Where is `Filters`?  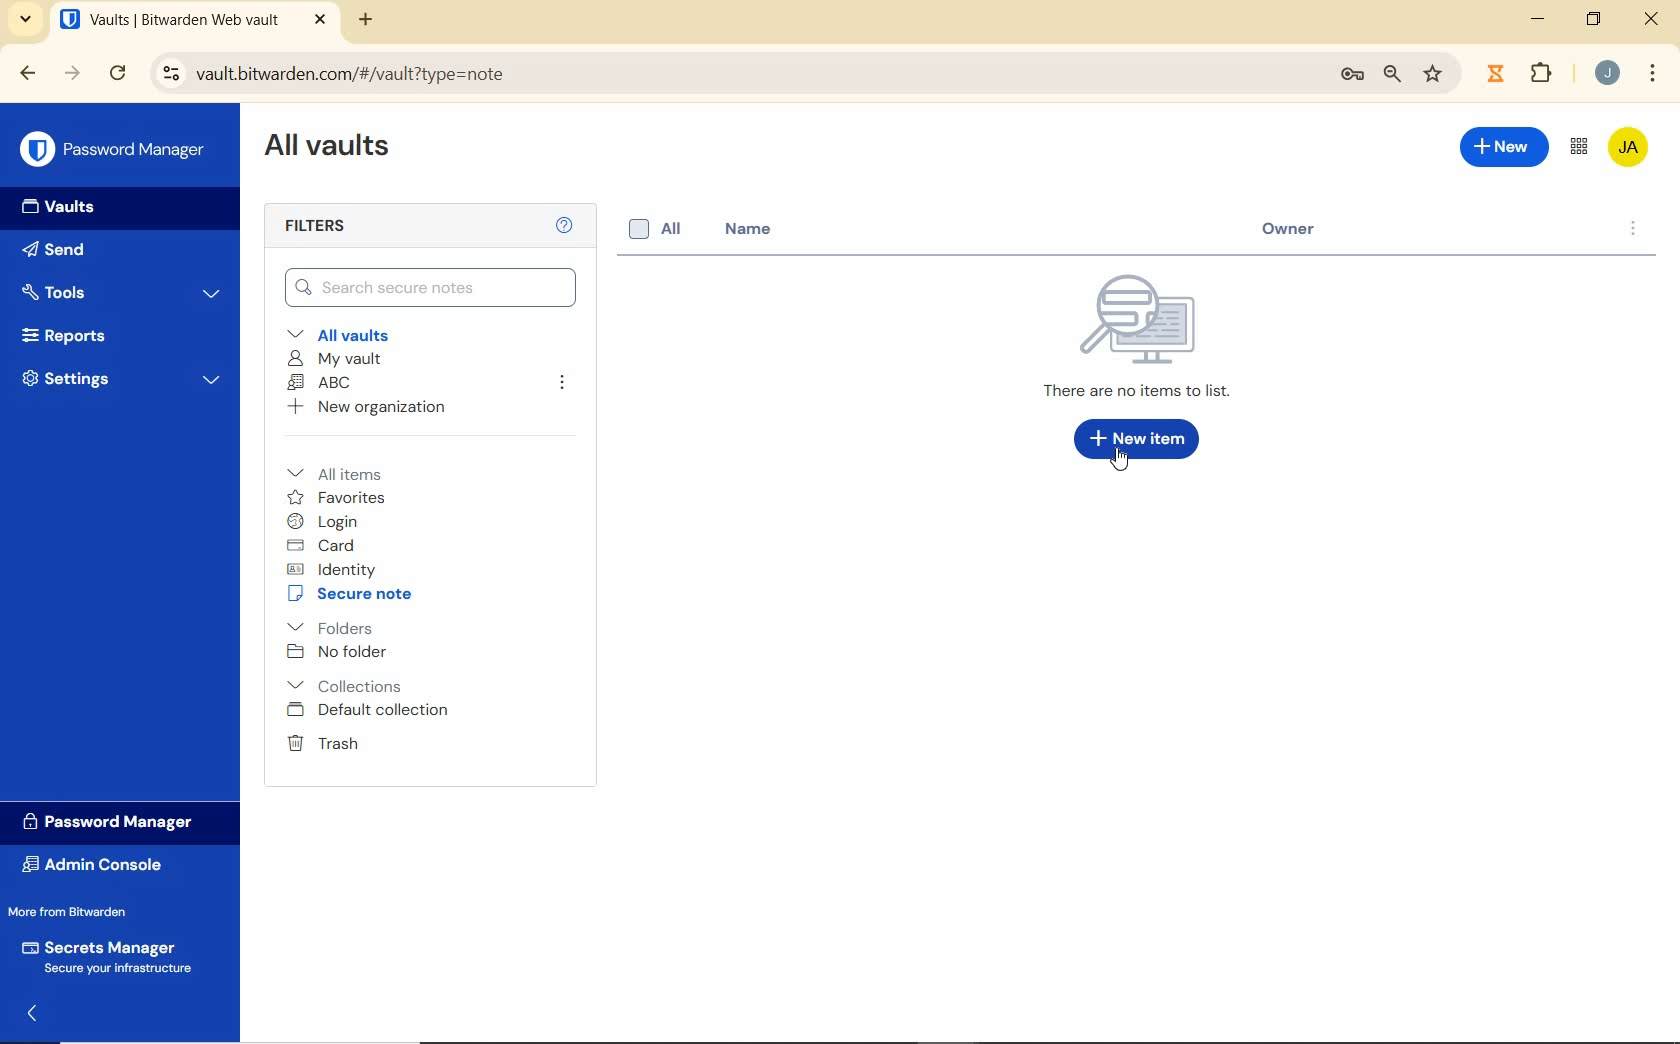 Filters is located at coordinates (338, 227).